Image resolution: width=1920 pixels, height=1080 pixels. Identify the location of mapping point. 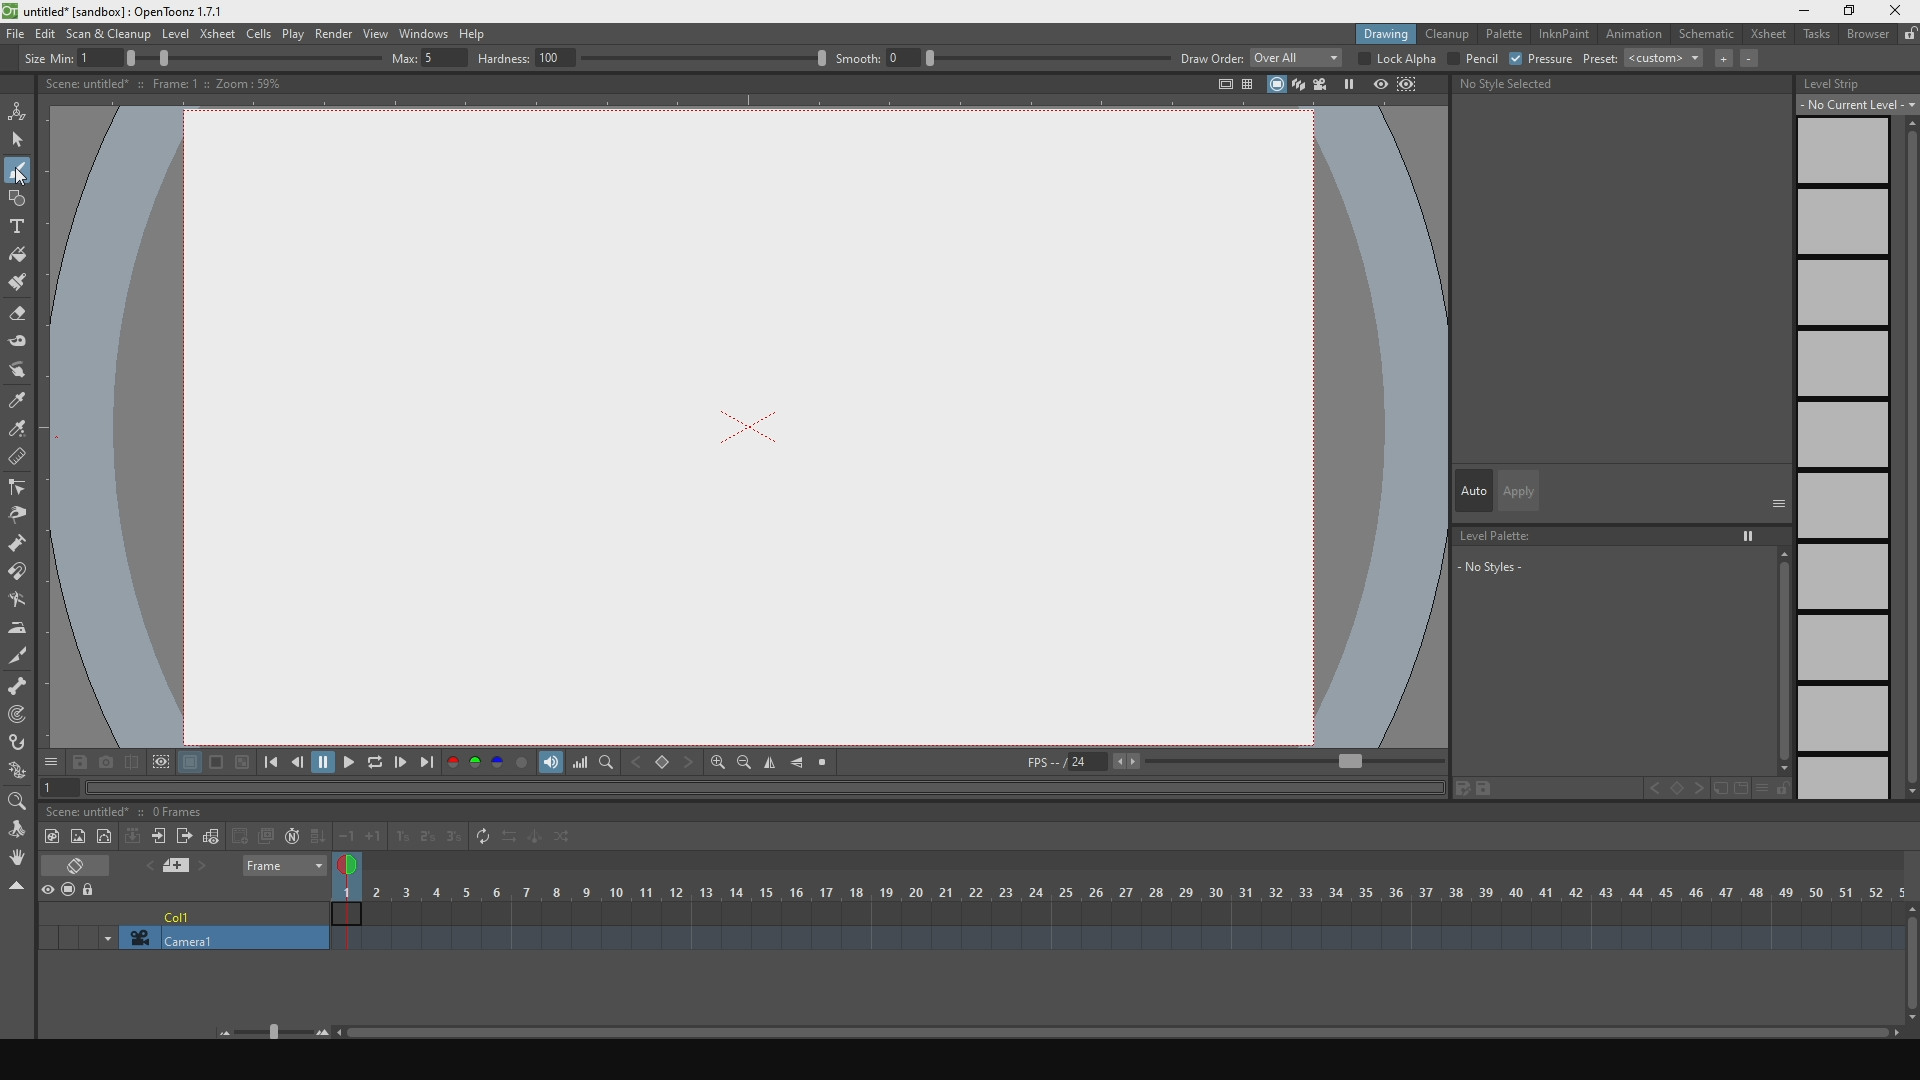
(19, 717).